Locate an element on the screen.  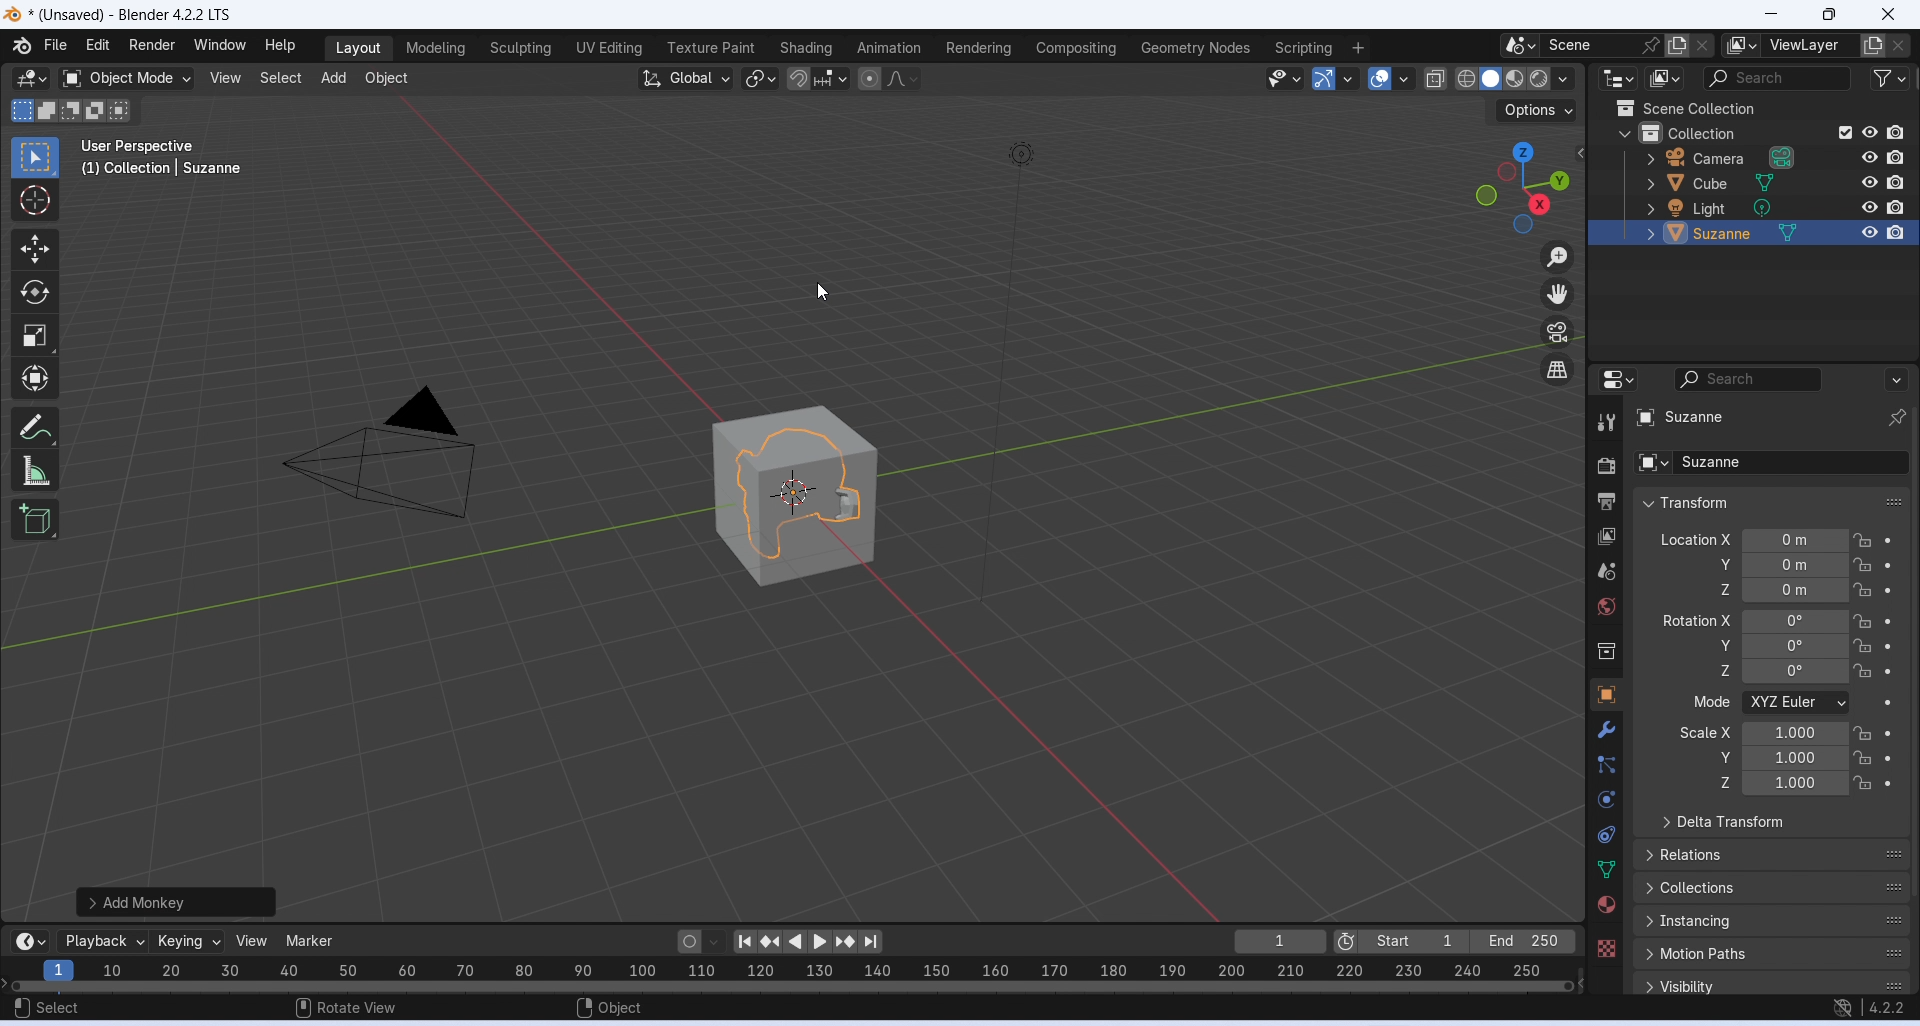
objects is located at coordinates (1606, 694).